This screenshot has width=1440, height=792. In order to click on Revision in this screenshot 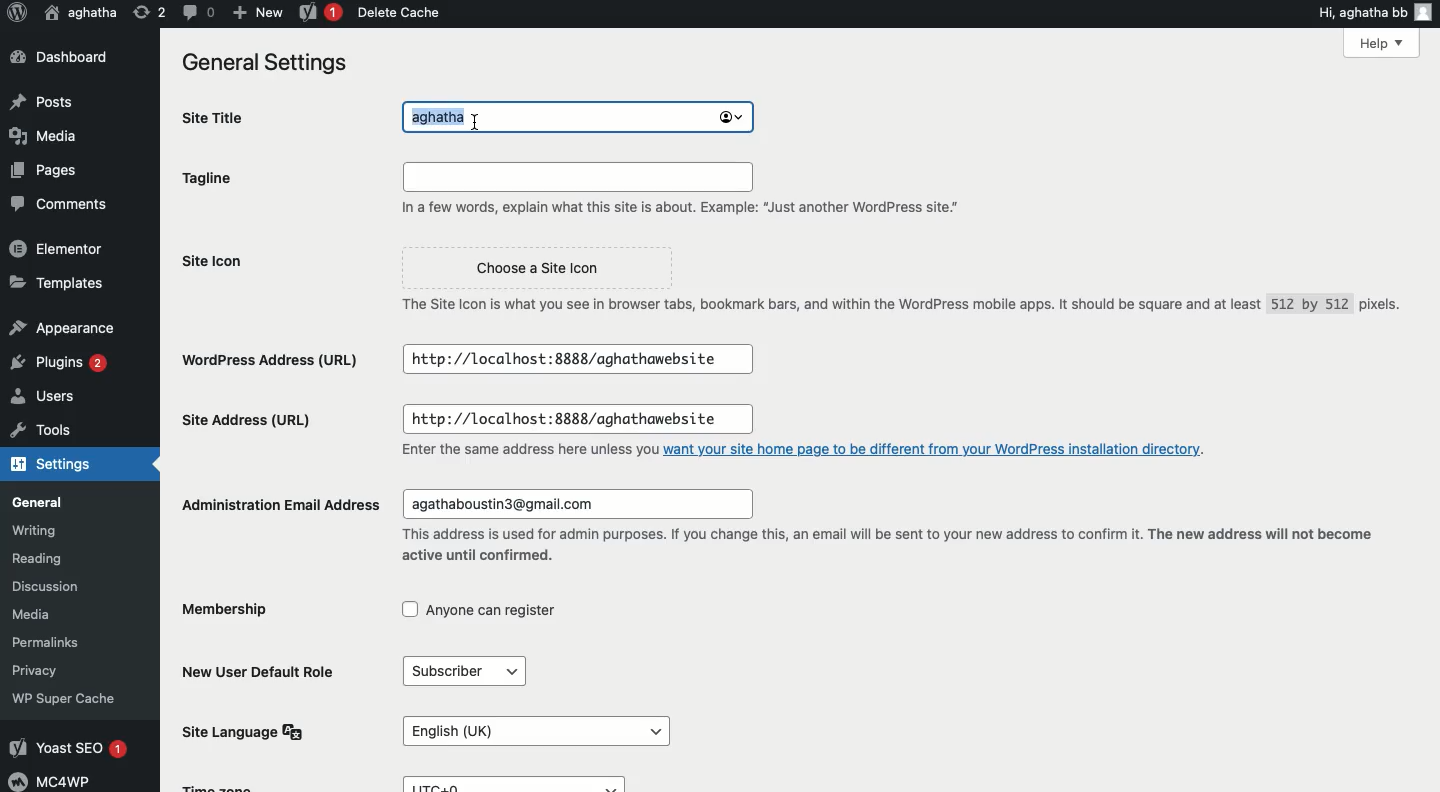, I will do `click(150, 14)`.